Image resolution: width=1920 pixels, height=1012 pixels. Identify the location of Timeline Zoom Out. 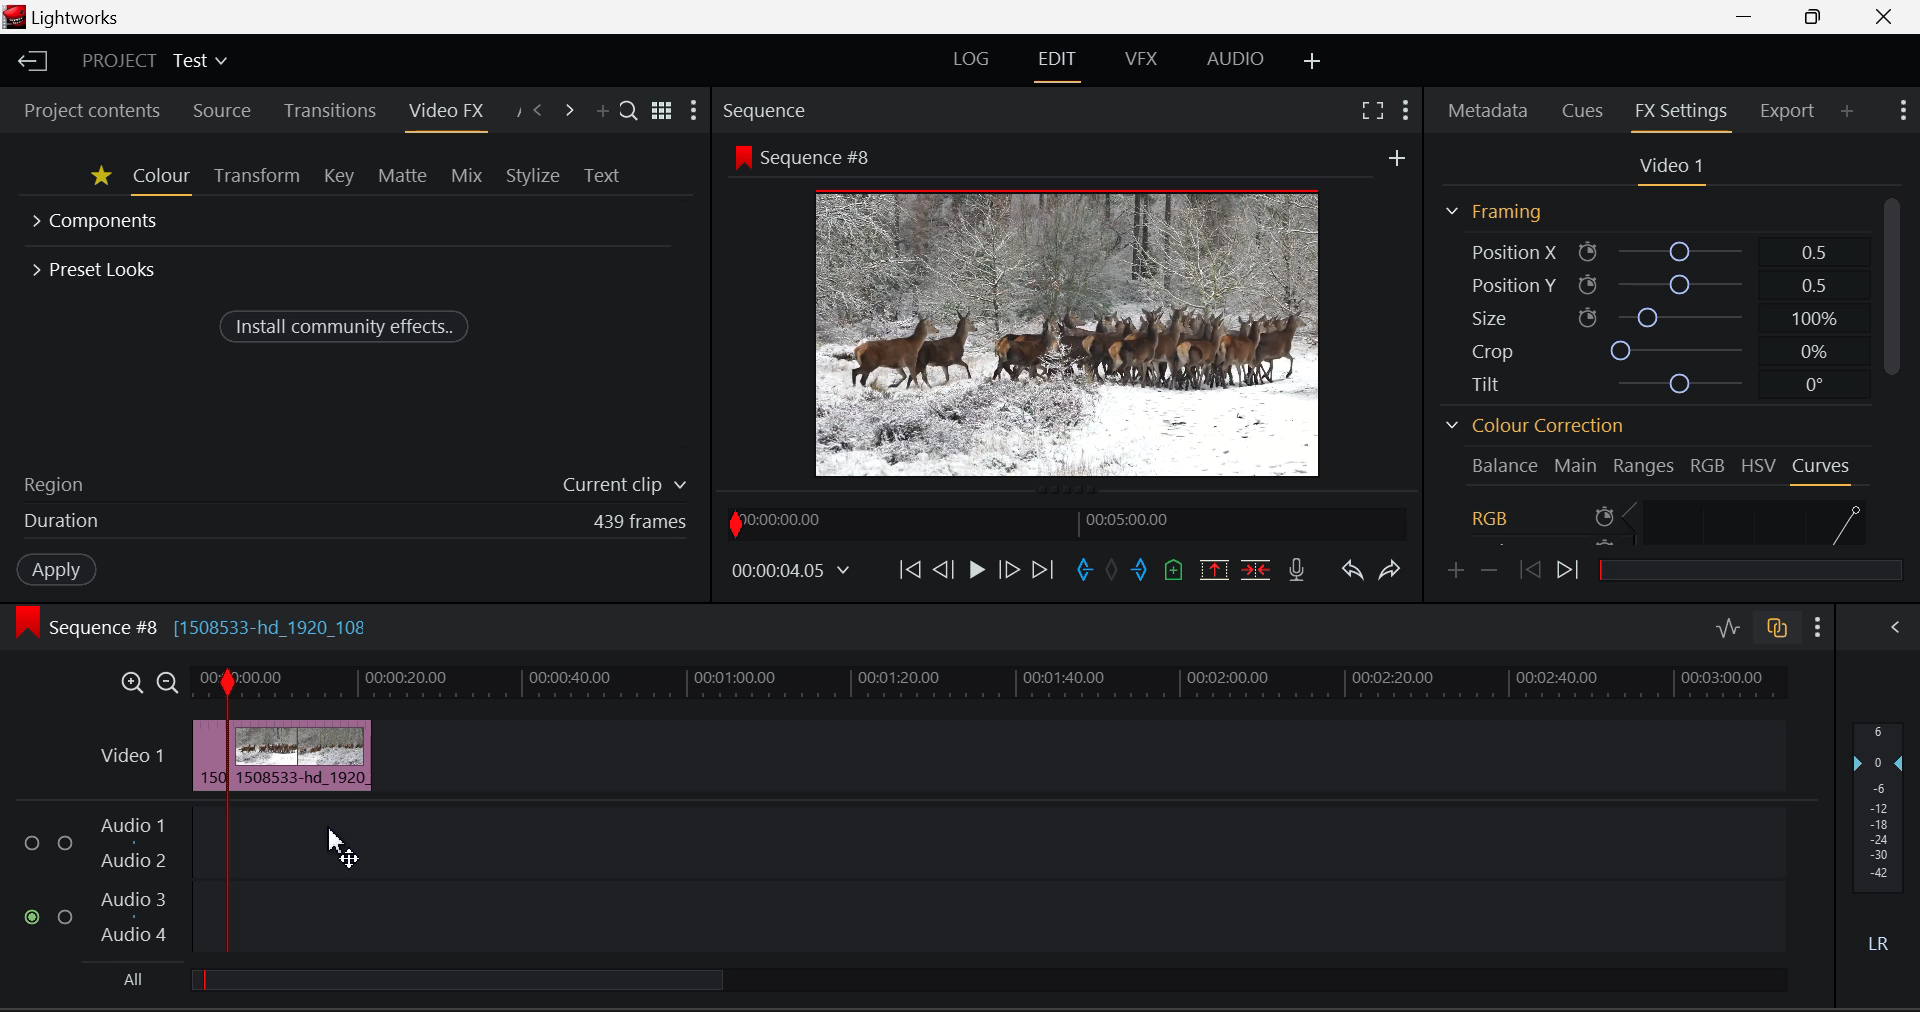
(166, 683).